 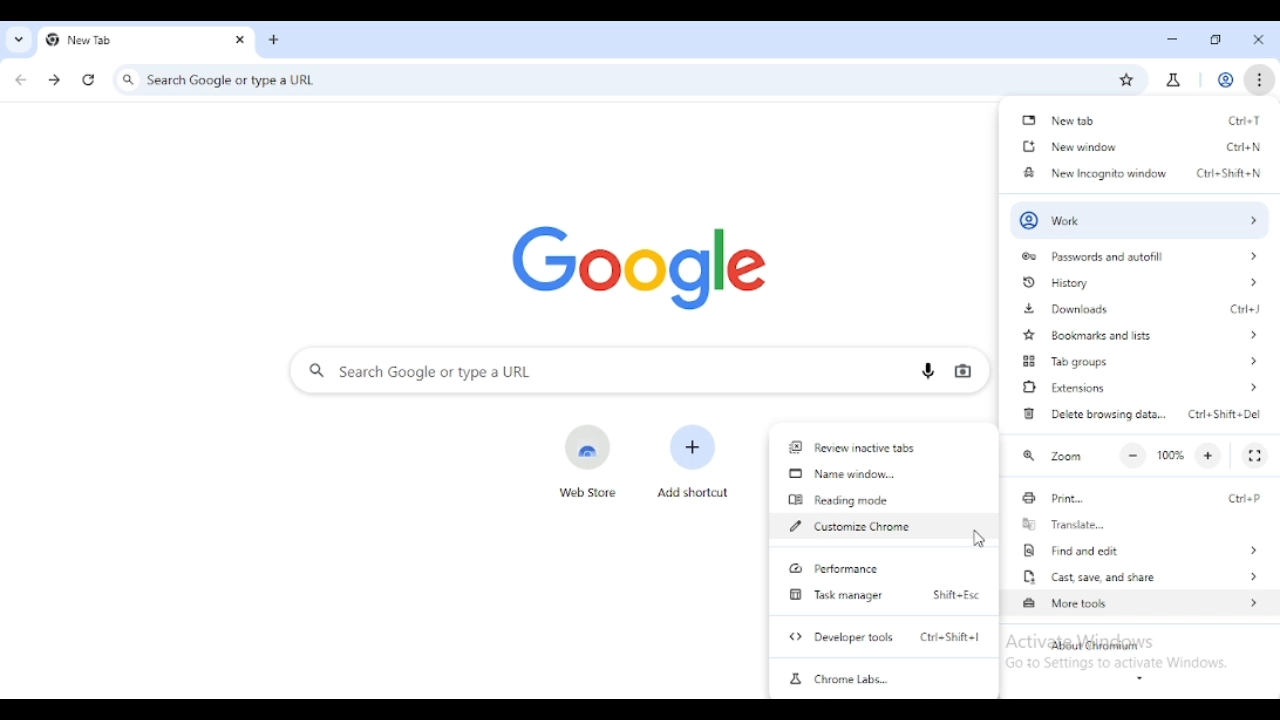 I want to click on bookmark this tab, so click(x=1126, y=79).